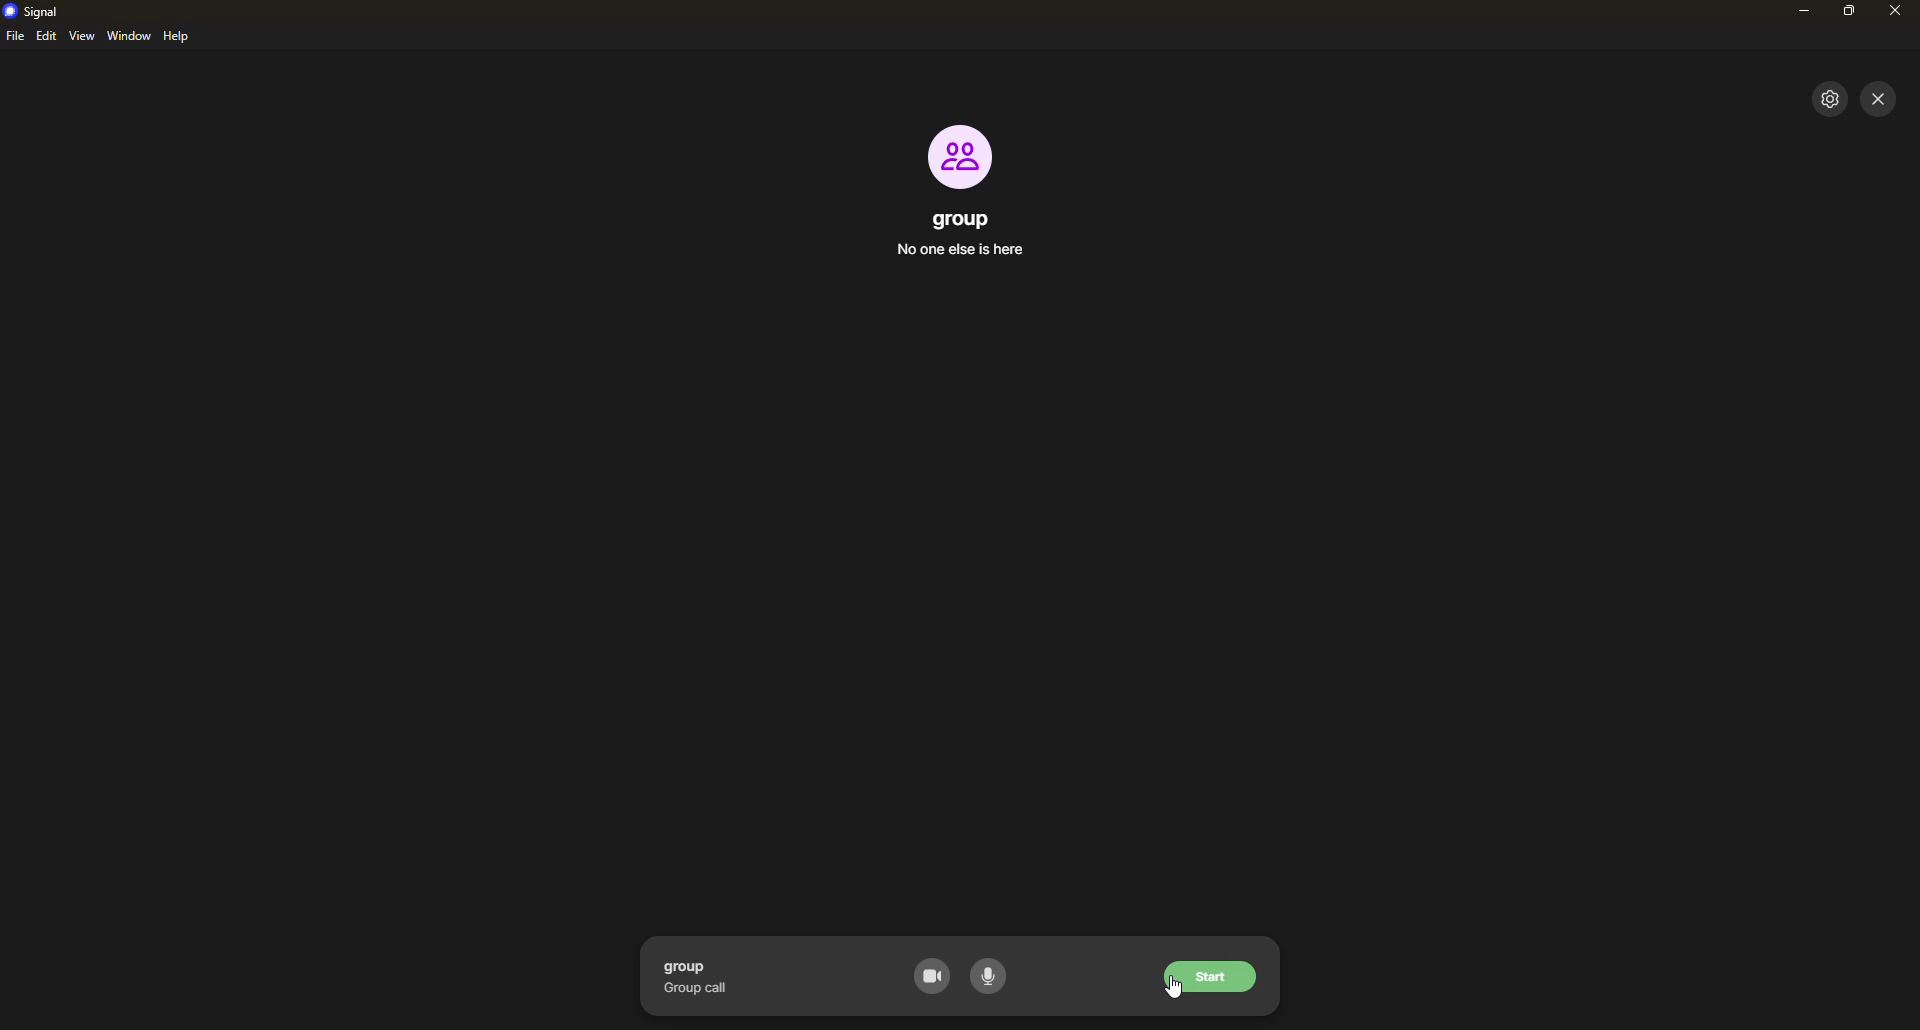  Describe the element at coordinates (15, 38) in the screenshot. I see `file` at that location.